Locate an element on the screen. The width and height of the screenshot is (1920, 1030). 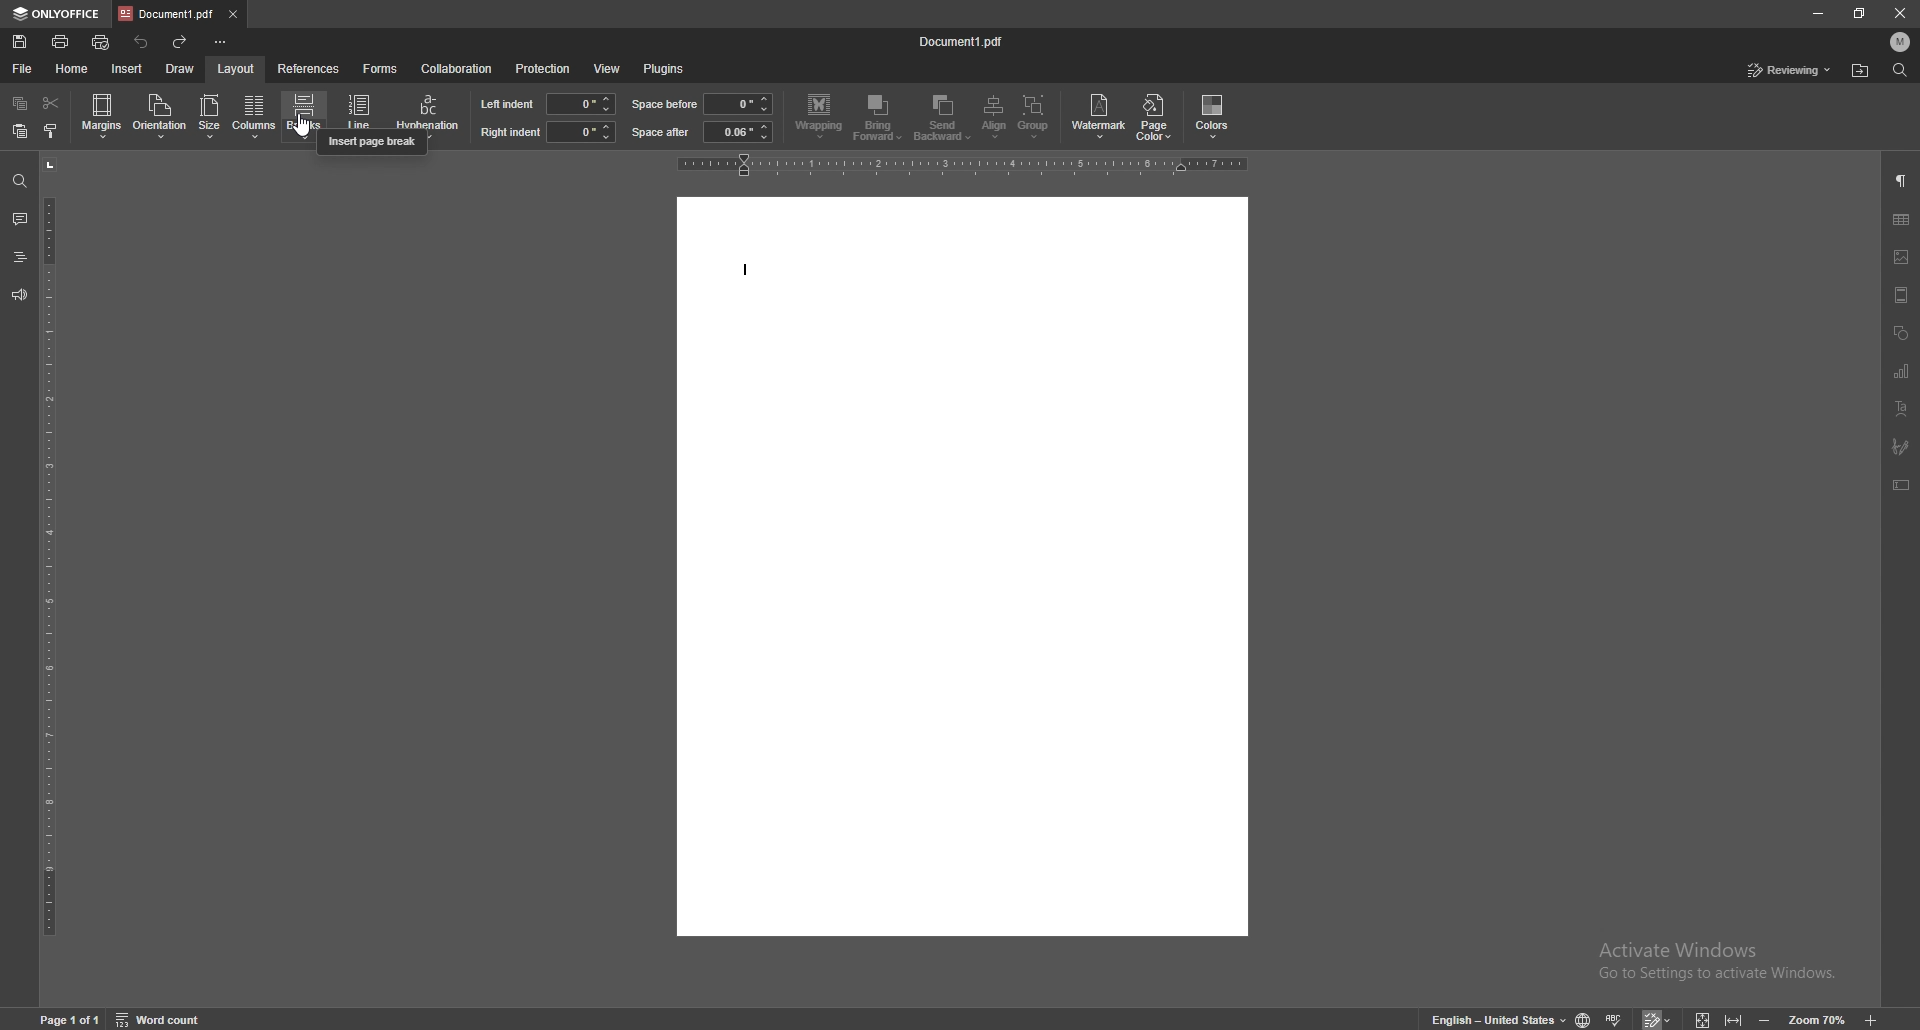
Zoom in is located at coordinates (1874, 1018).